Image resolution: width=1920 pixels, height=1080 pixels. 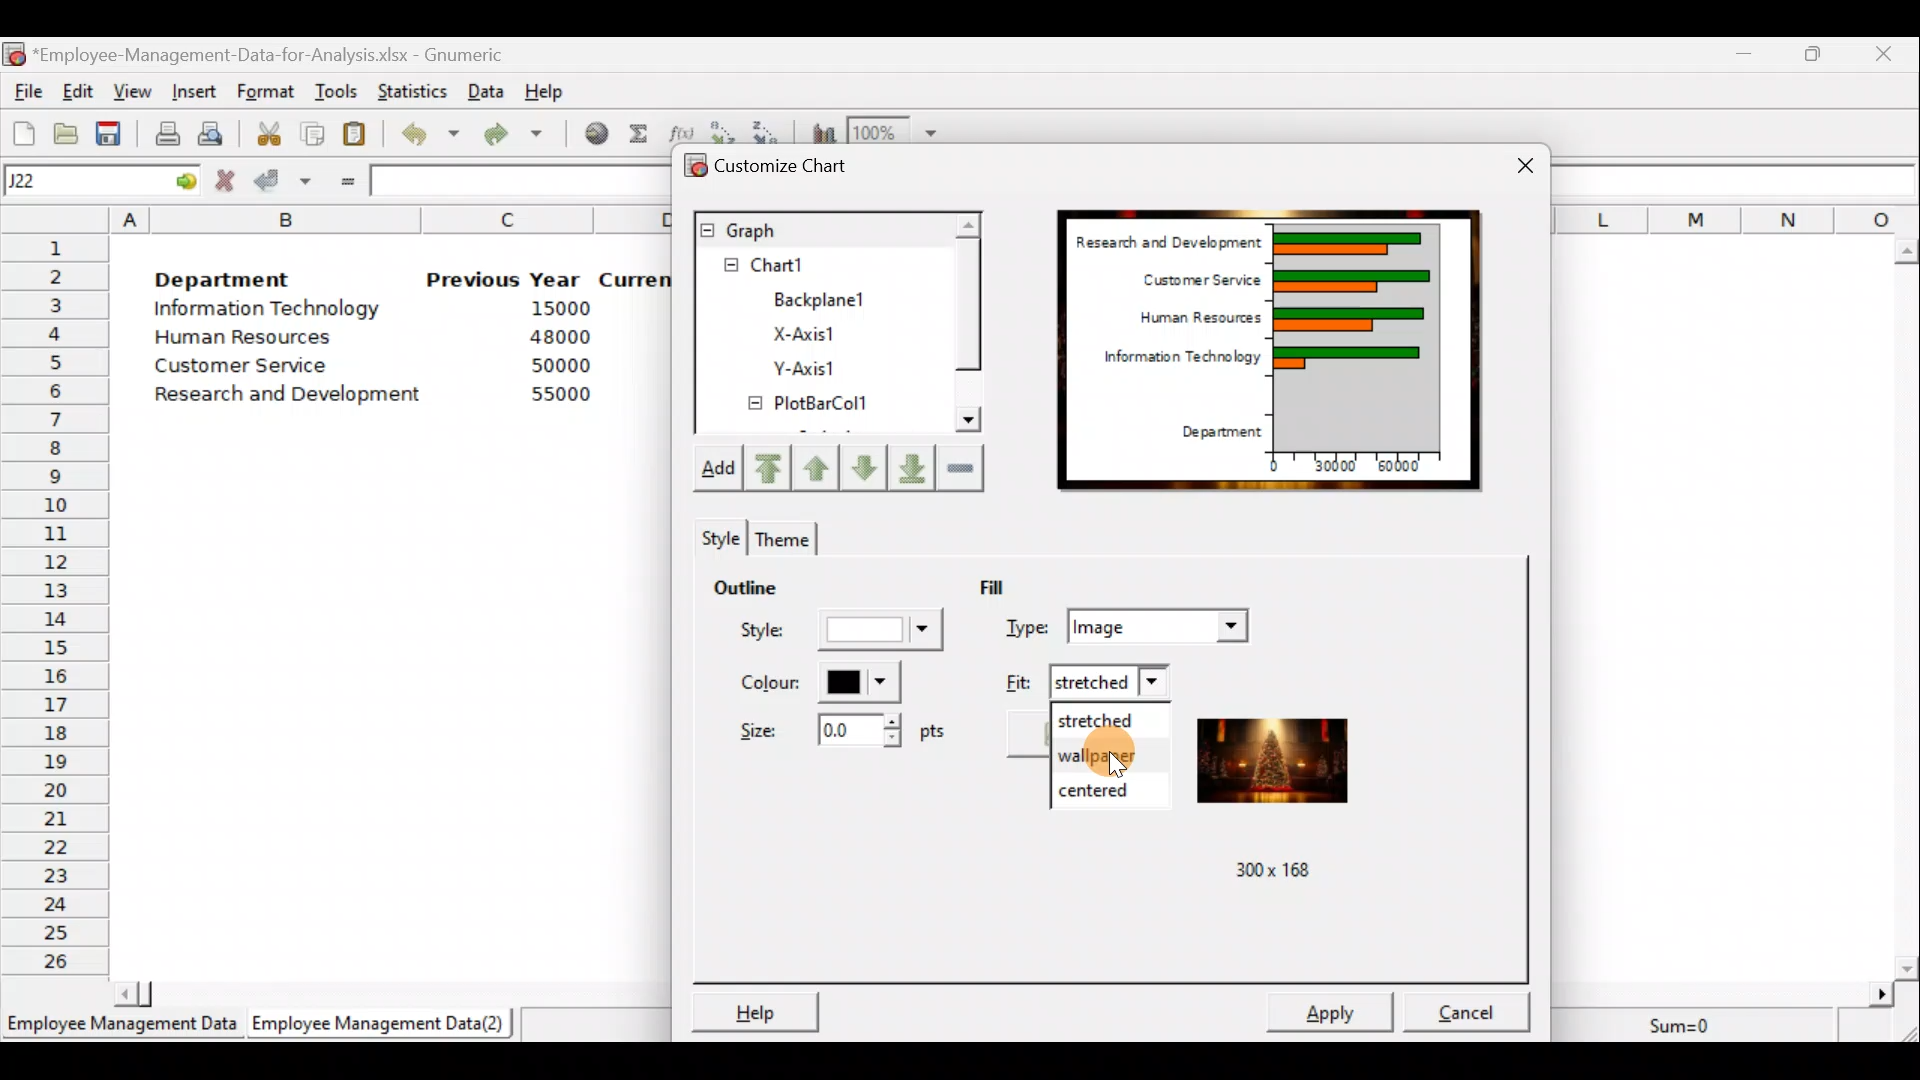 I want to click on Data, so click(x=487, y=89).